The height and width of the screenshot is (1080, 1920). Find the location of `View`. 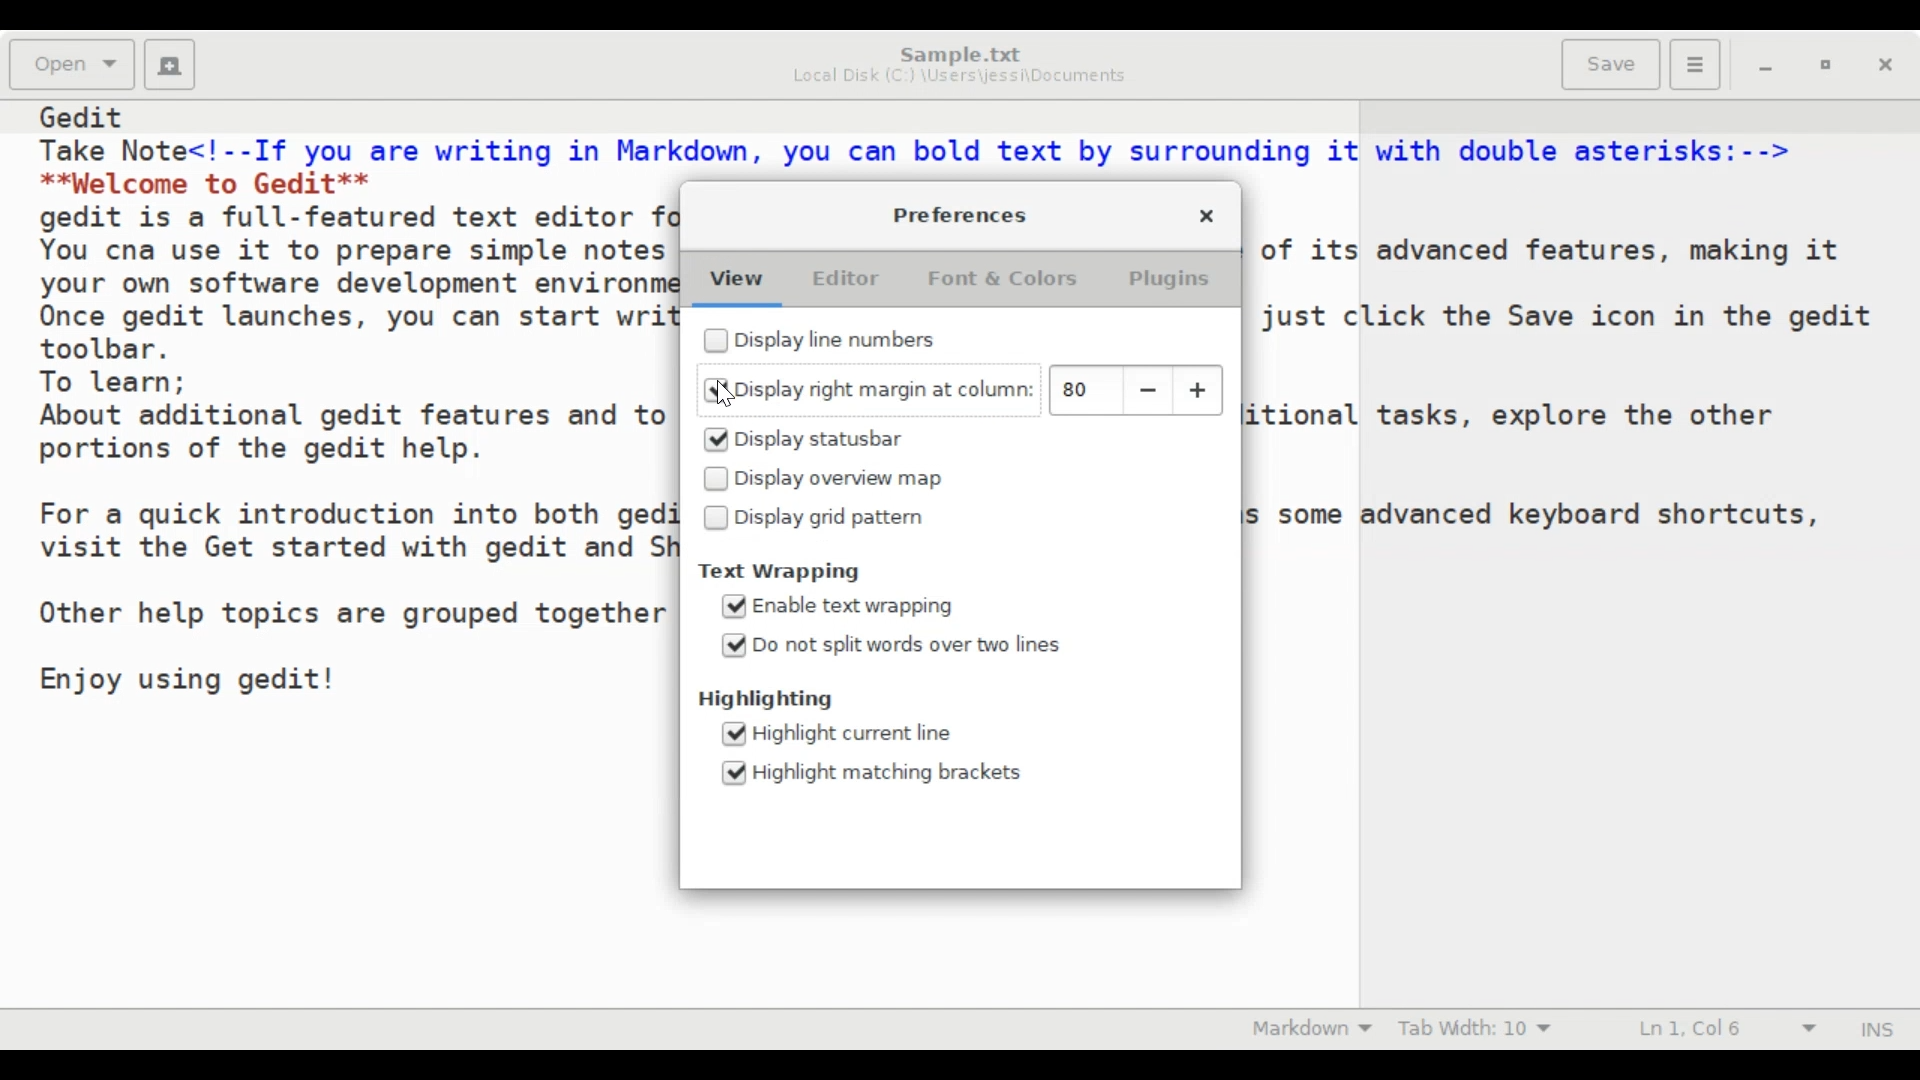

View is located at coordinates (741, 279).